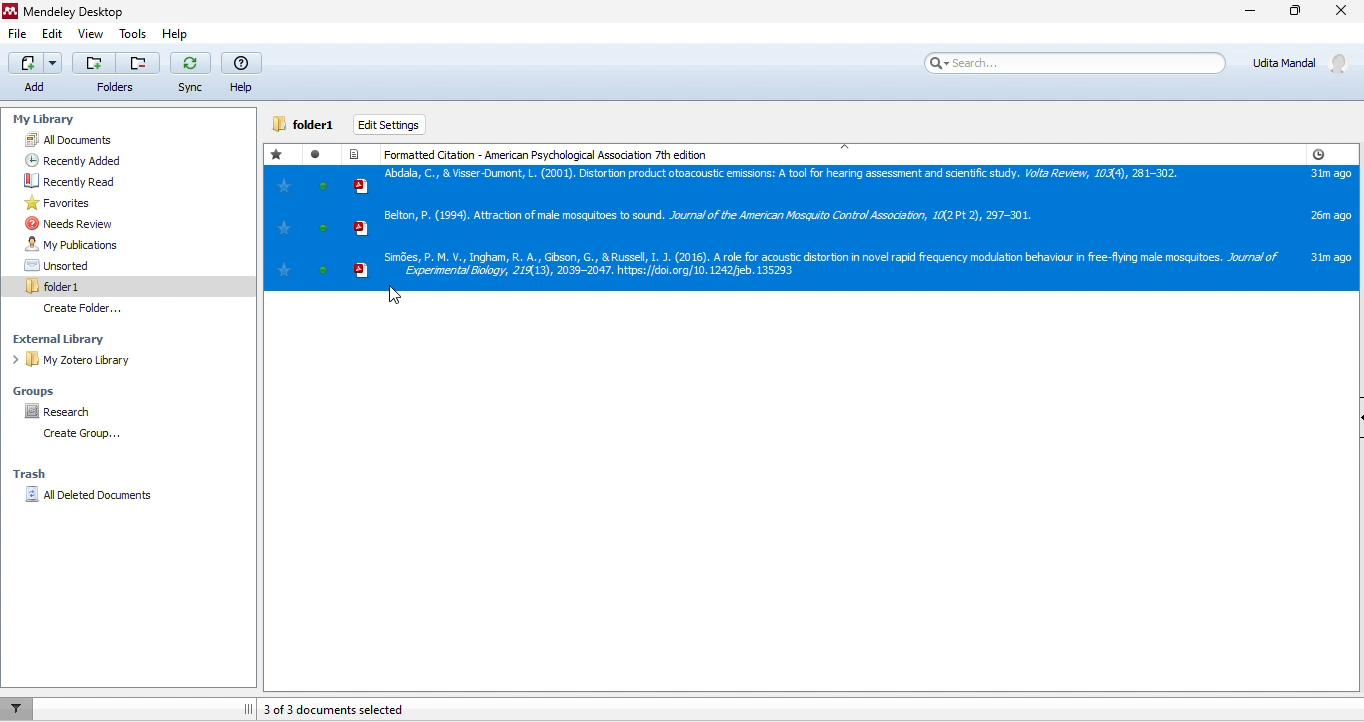 This screenshot has height=722, width=1364. What do you see at coordinates (552, 152) in the screenshot?
I see `formatted citation APA 7 th` at bounding box center [552, 152].